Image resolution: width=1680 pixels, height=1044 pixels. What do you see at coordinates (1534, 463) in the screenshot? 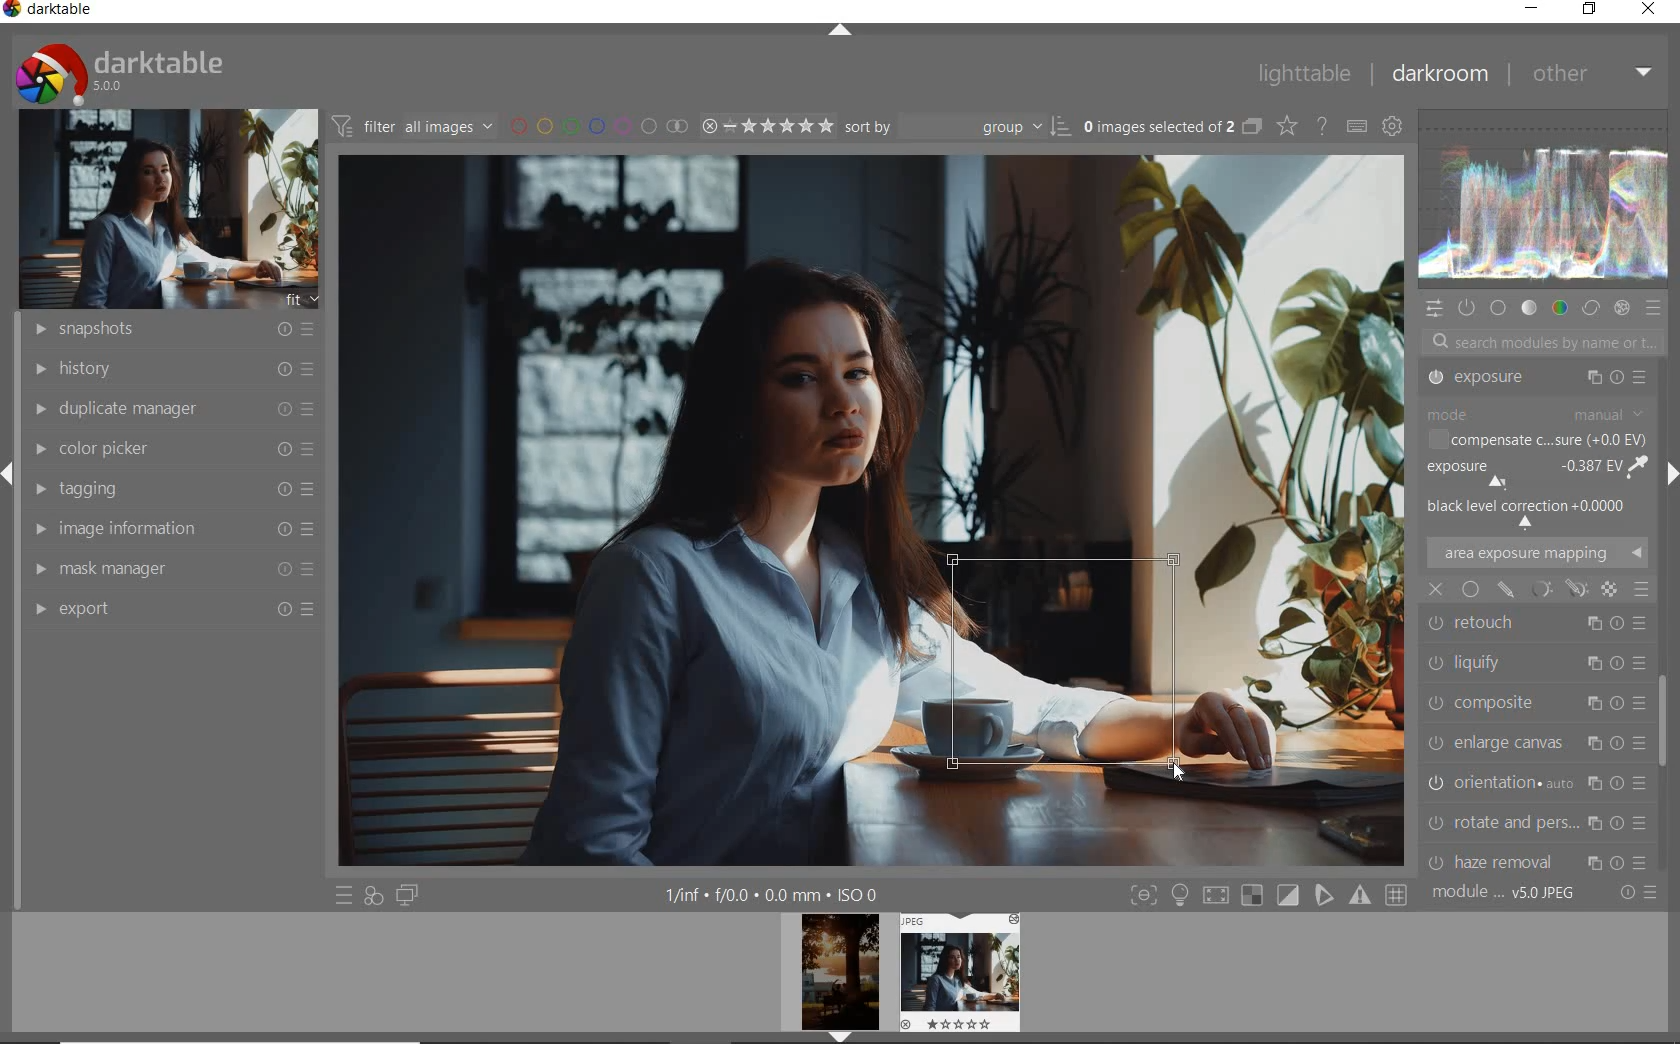
I see `EXPOSURE` at bounding box center [1534, 463].